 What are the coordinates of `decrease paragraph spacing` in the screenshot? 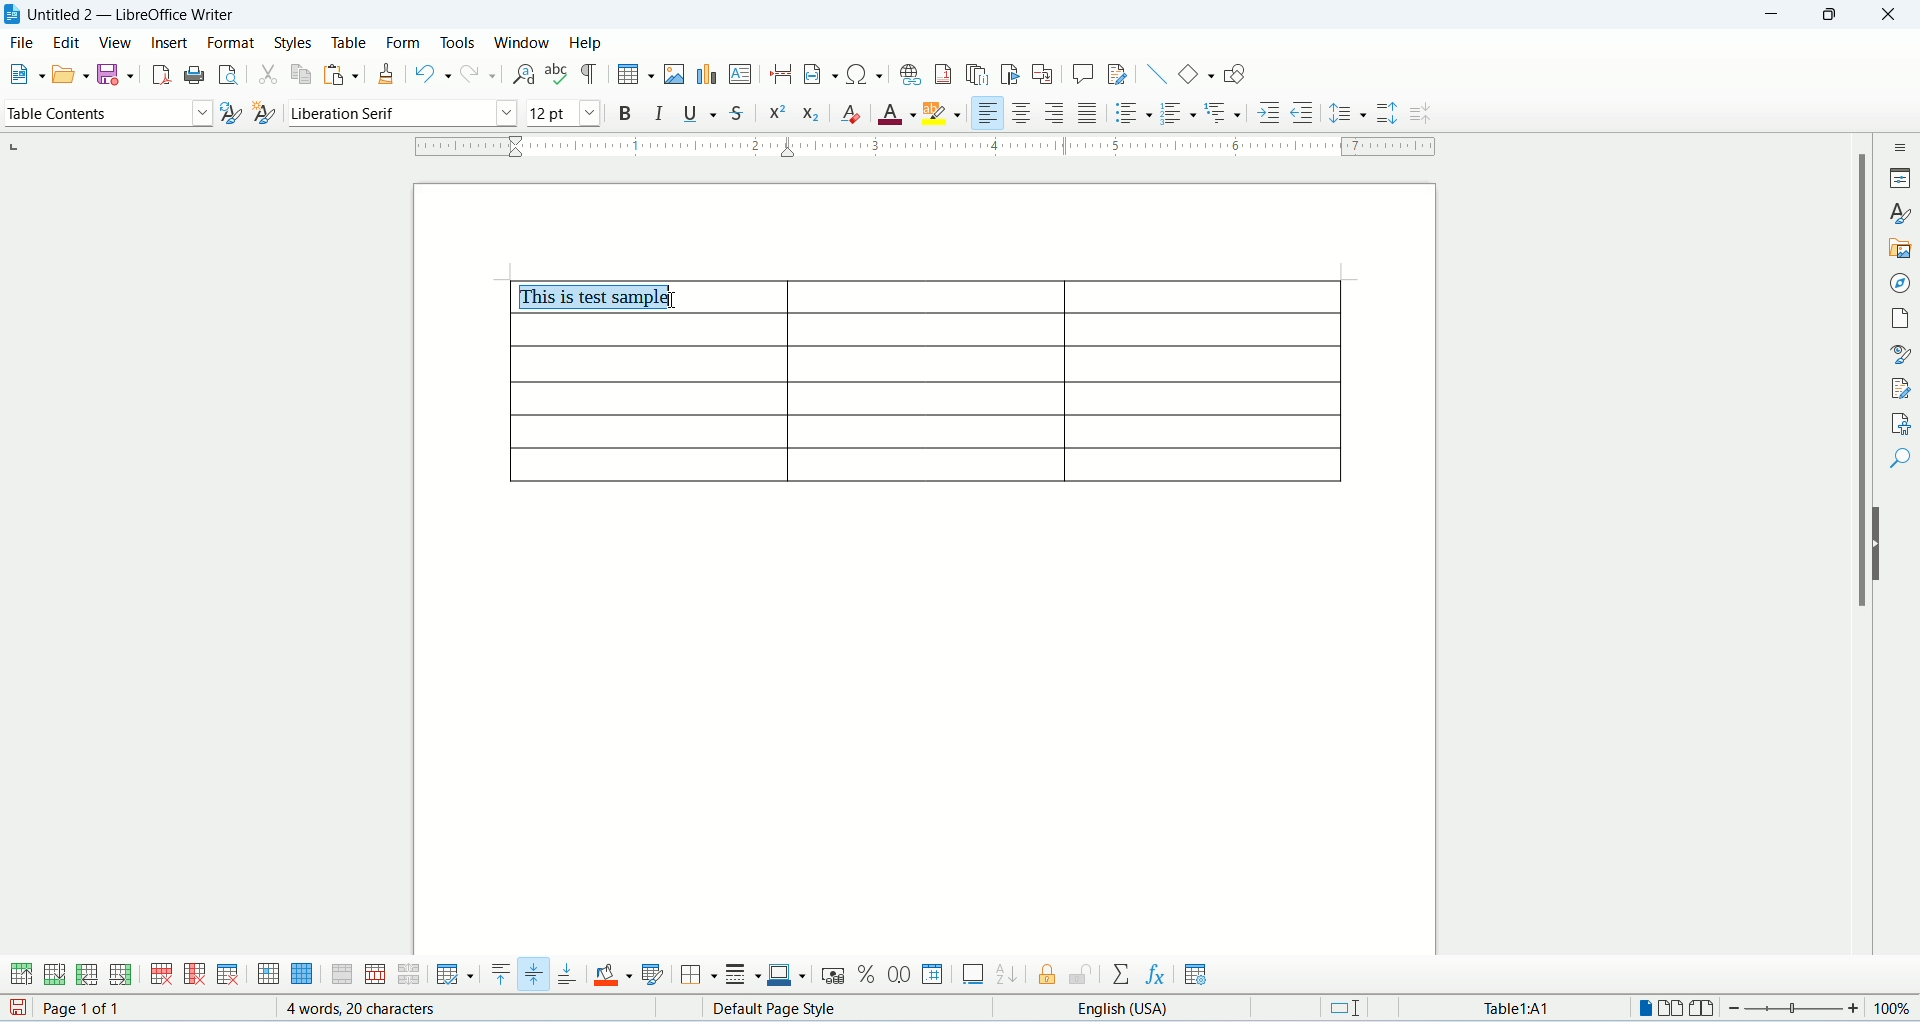 It's located at (1420, 113).